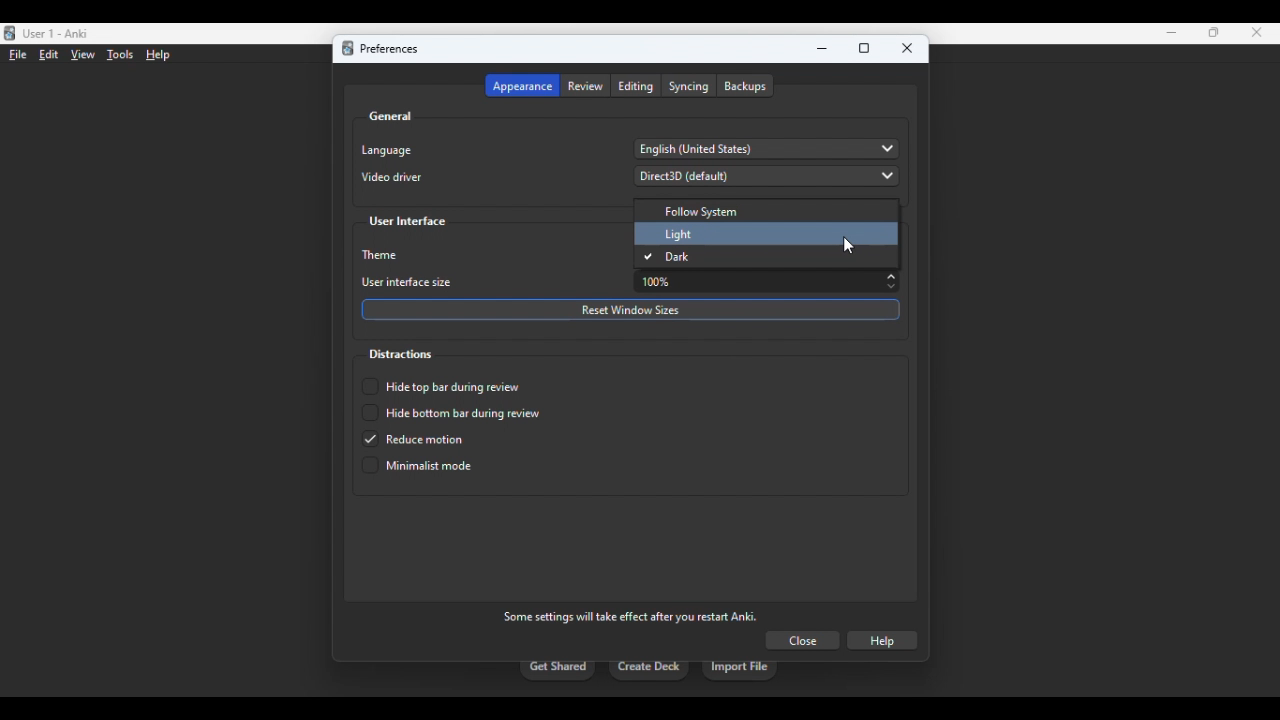 The image size is (1280, 720). Describe the element at coordinates (864, 49) in the screenshot. I see `maximize` at that location.